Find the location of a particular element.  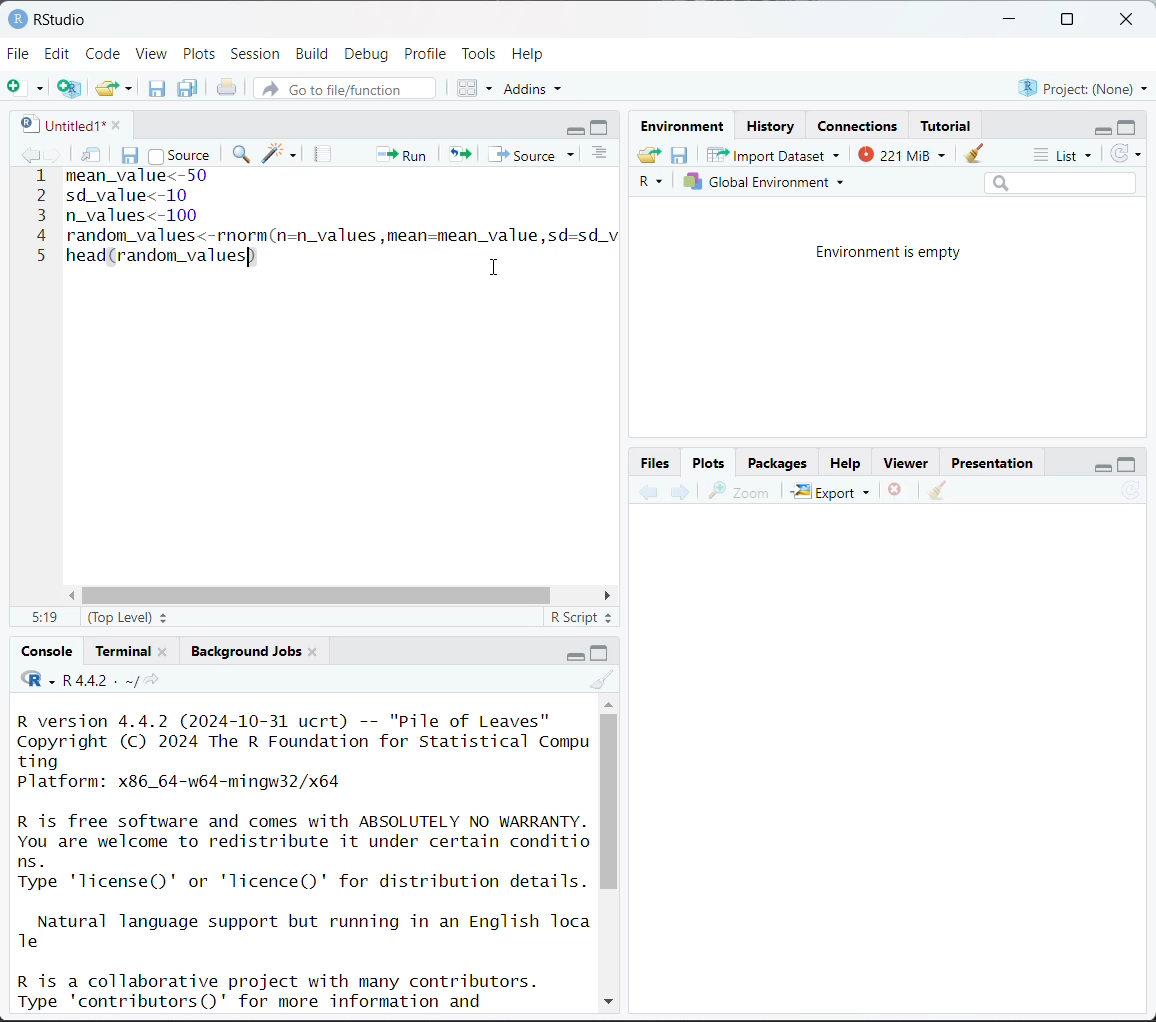

View is located at coordinates (152, 55).